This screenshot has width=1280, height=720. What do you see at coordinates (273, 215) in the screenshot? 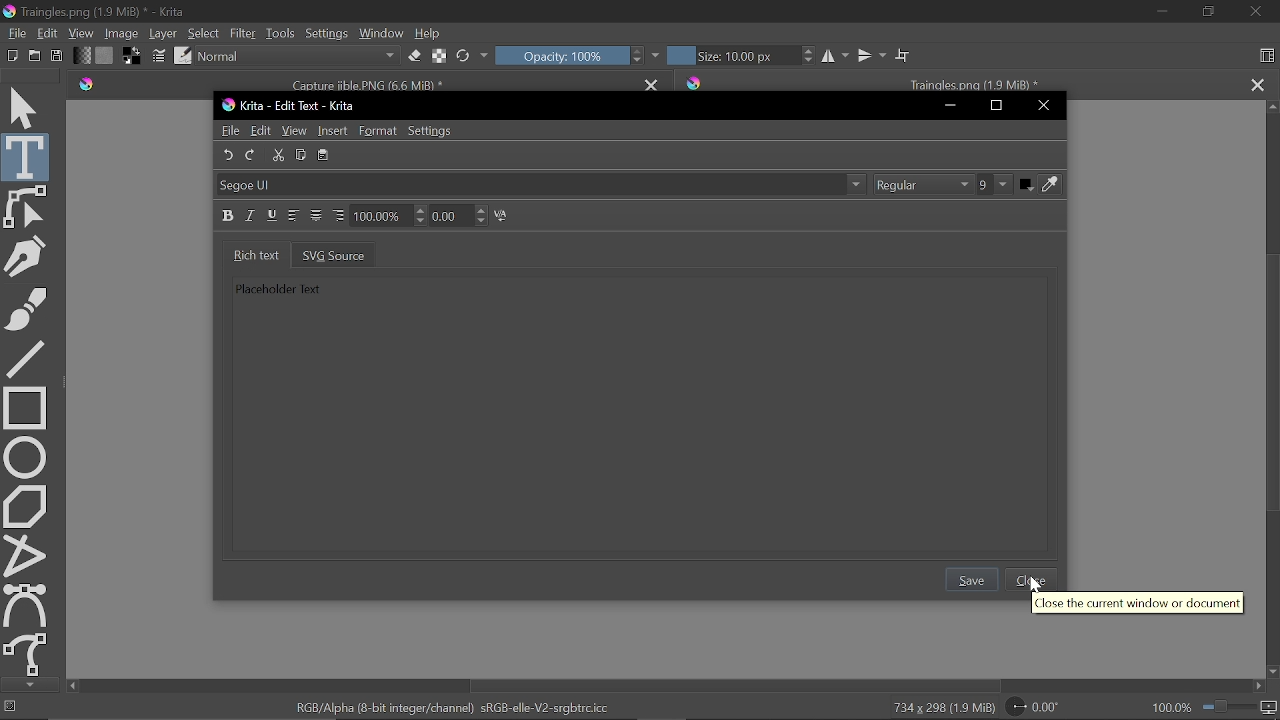
I see `Underline` at bounding box center [273, 215].